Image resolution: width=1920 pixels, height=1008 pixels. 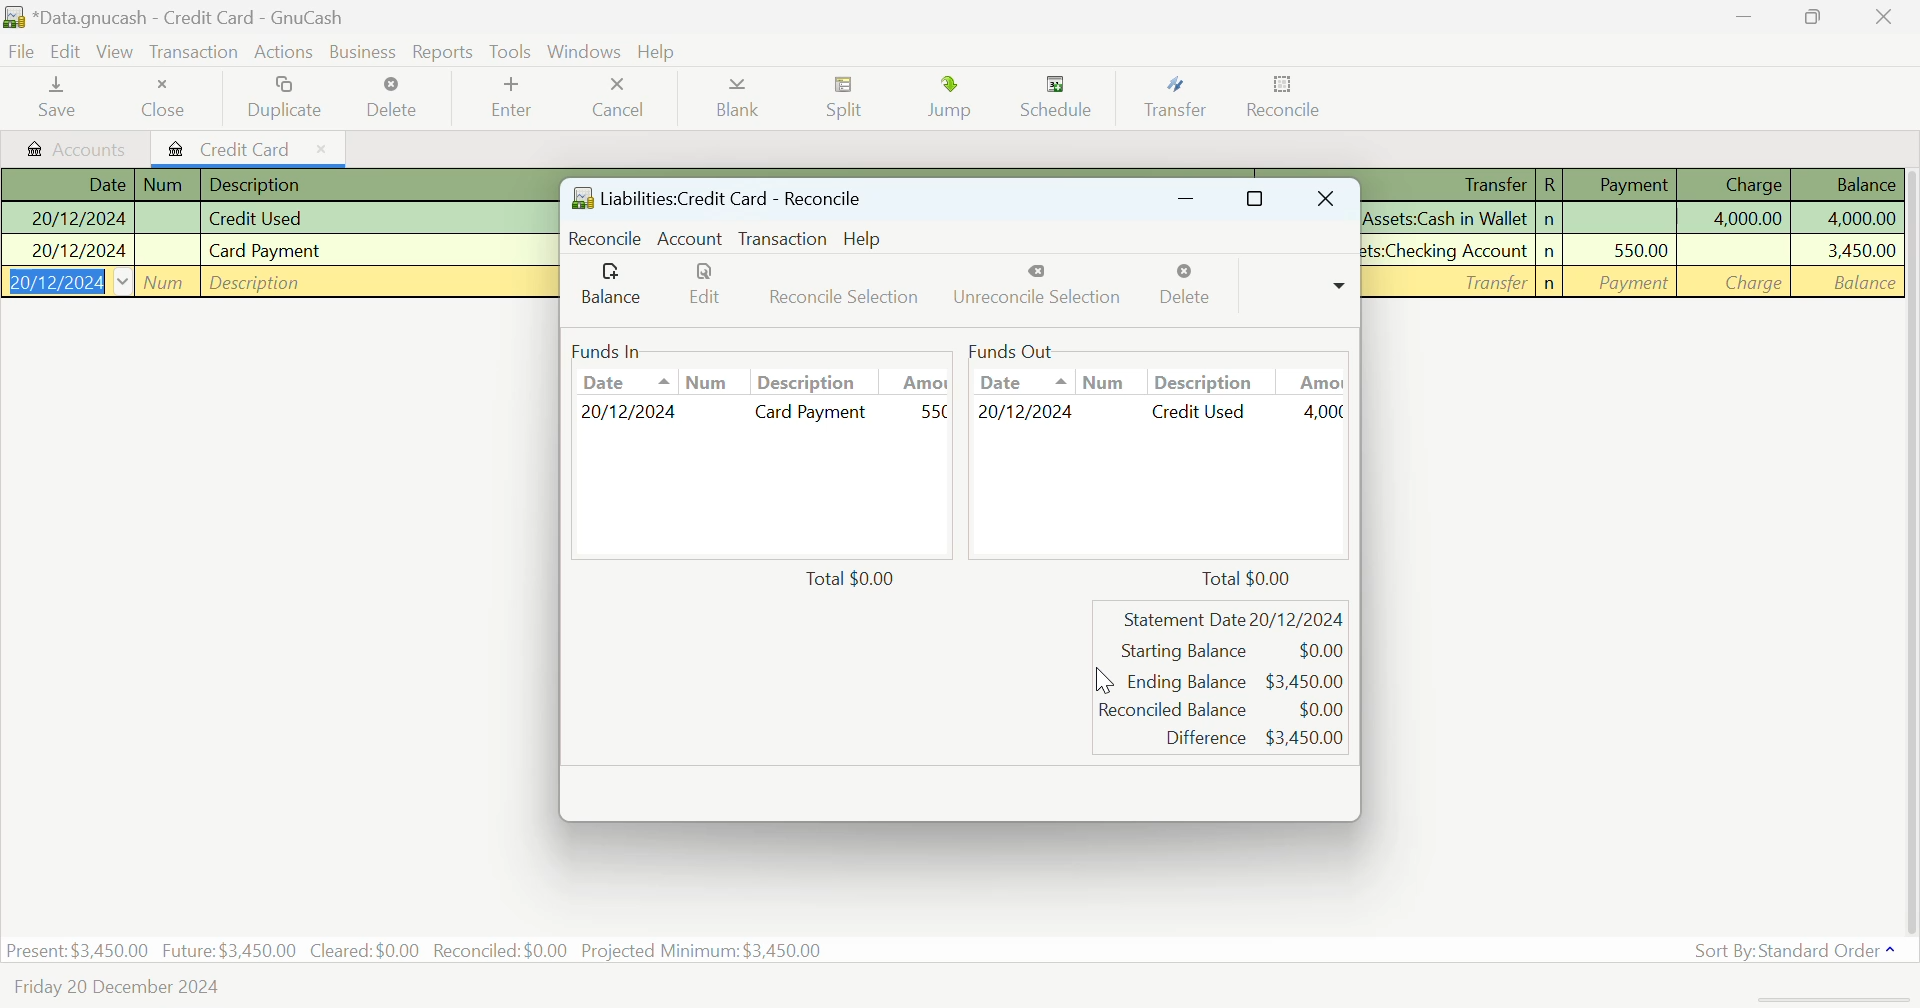 I want to click on Minimize, so click(x=1813, y=18).